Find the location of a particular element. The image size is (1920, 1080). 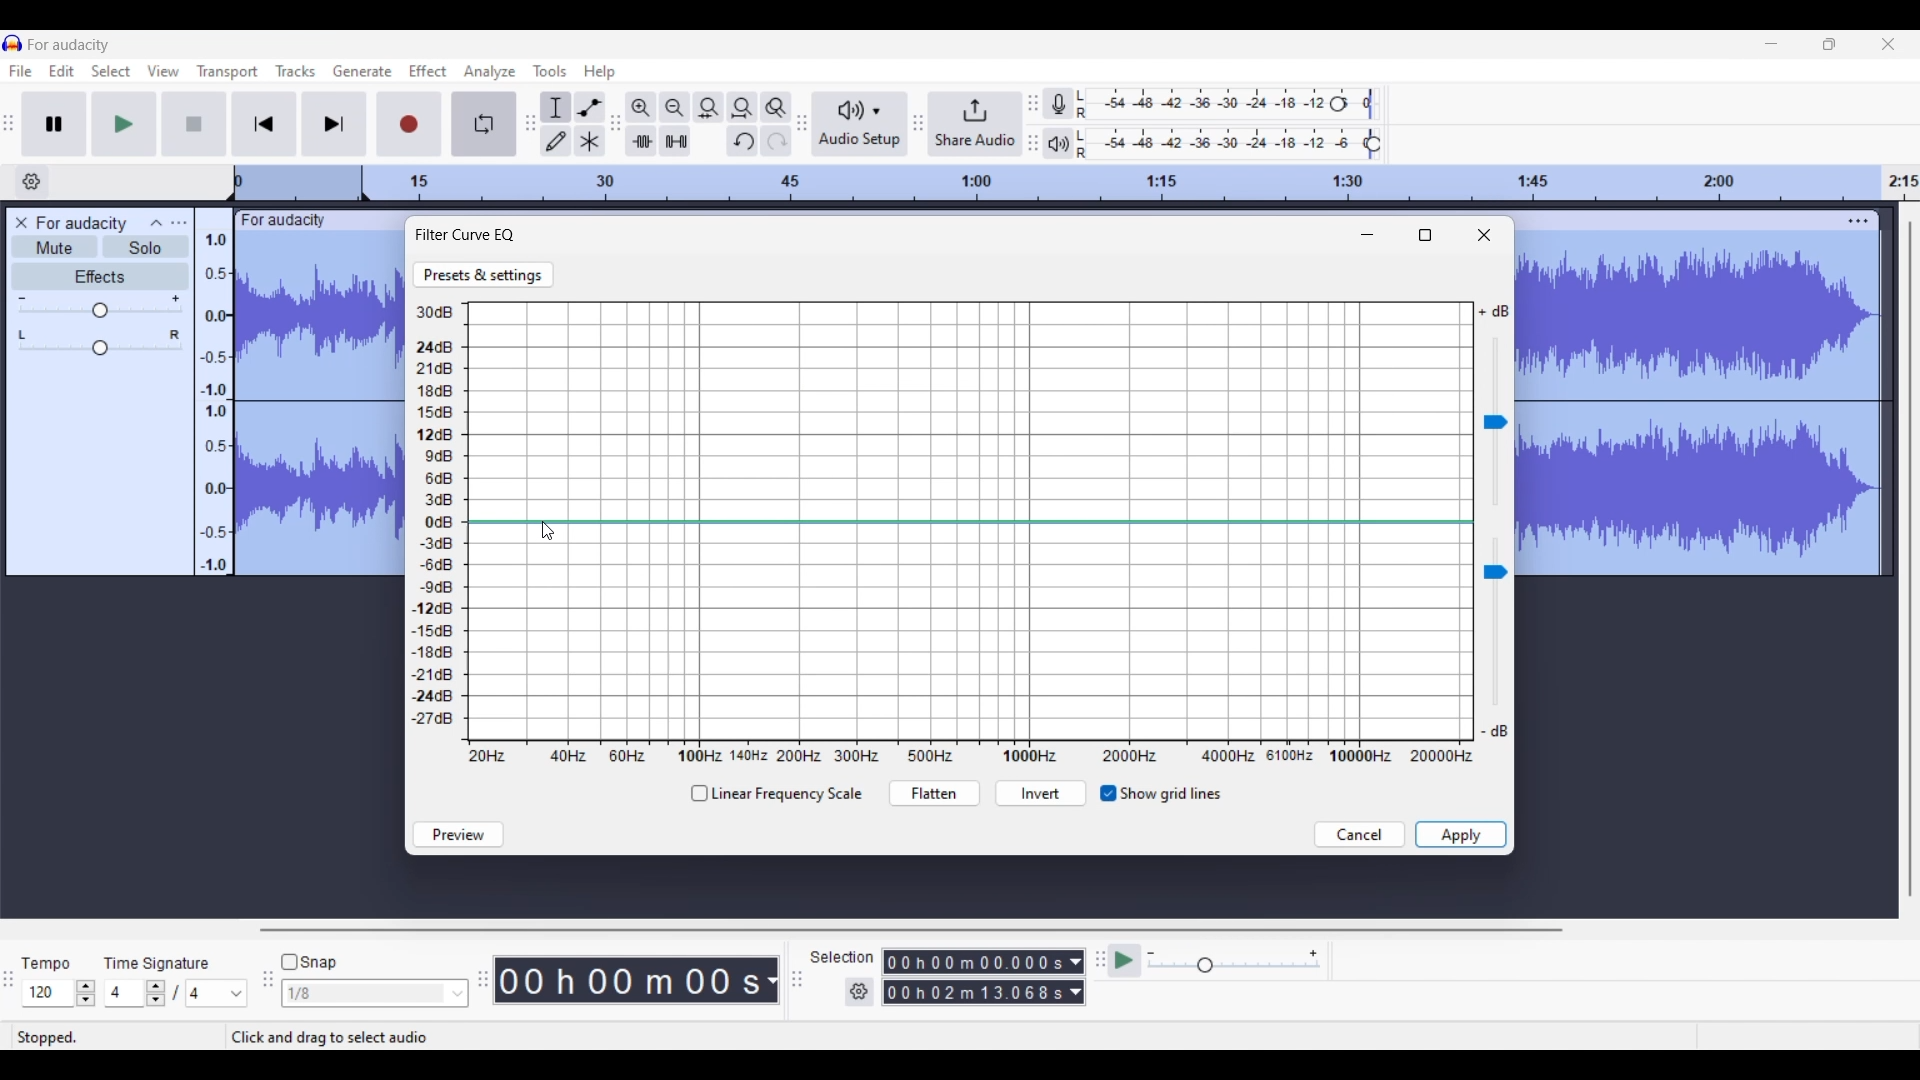

Track name is located at coordinates (284, 221).